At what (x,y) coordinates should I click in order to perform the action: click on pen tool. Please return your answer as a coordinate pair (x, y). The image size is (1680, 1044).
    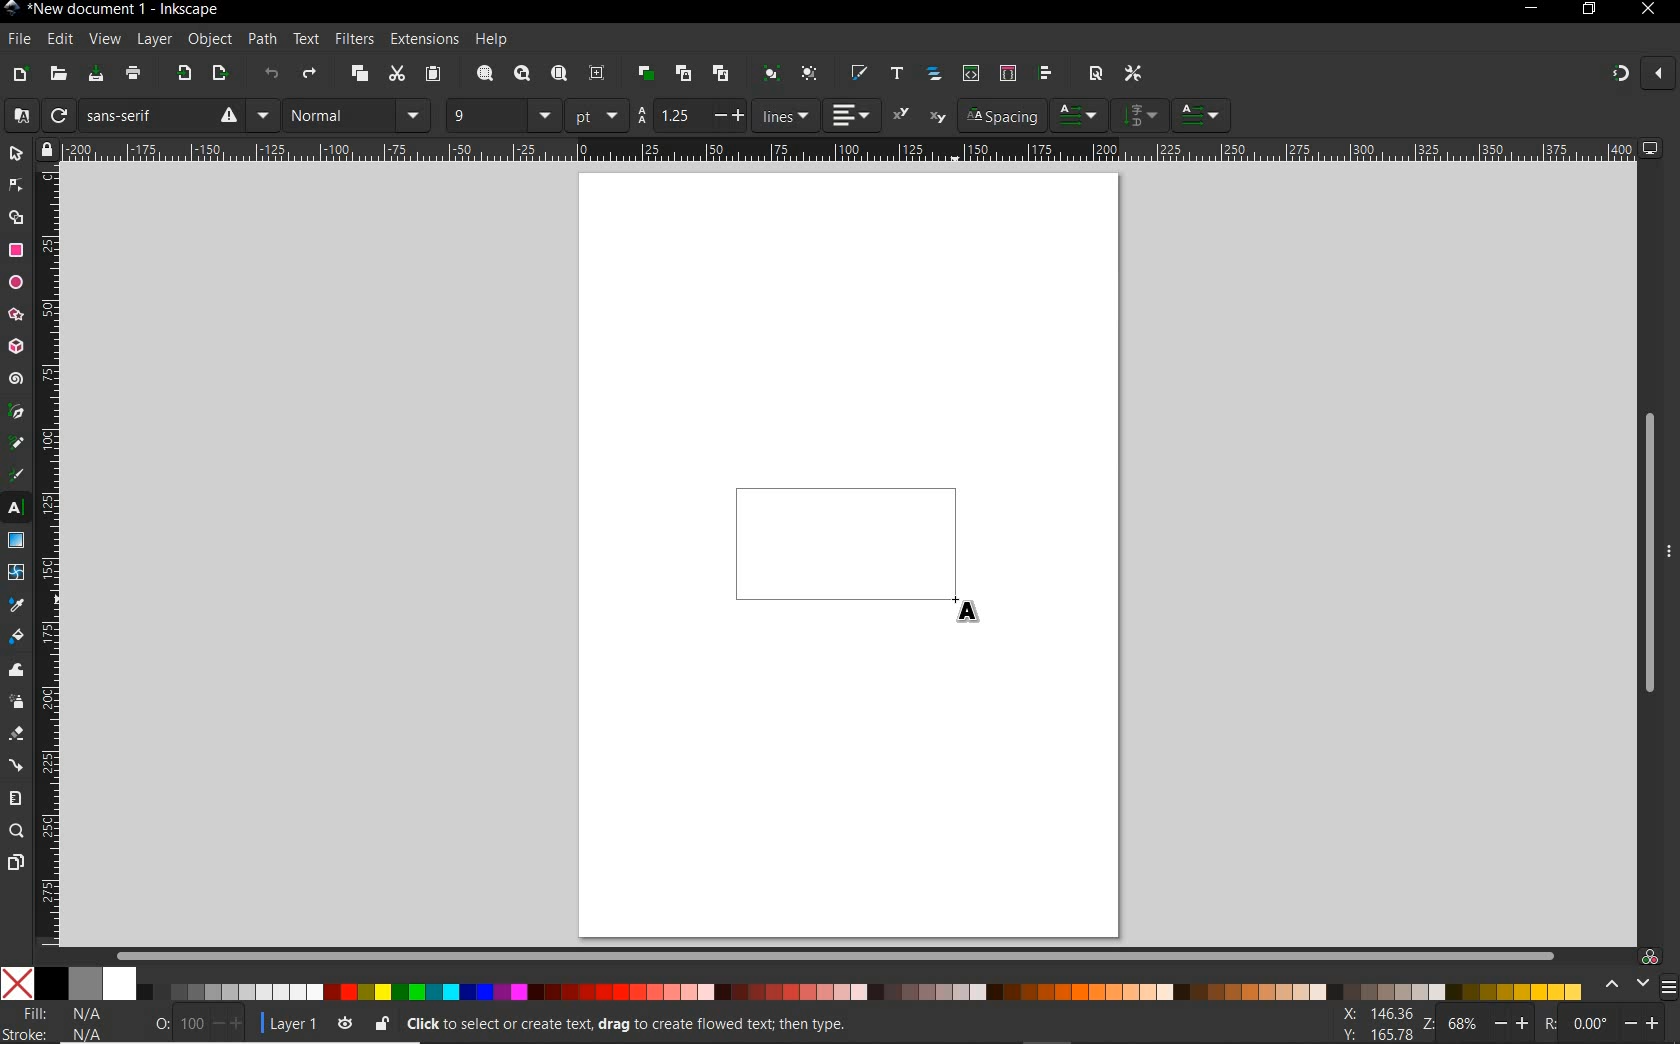
    Looking at the image, I should click on (17, 411).